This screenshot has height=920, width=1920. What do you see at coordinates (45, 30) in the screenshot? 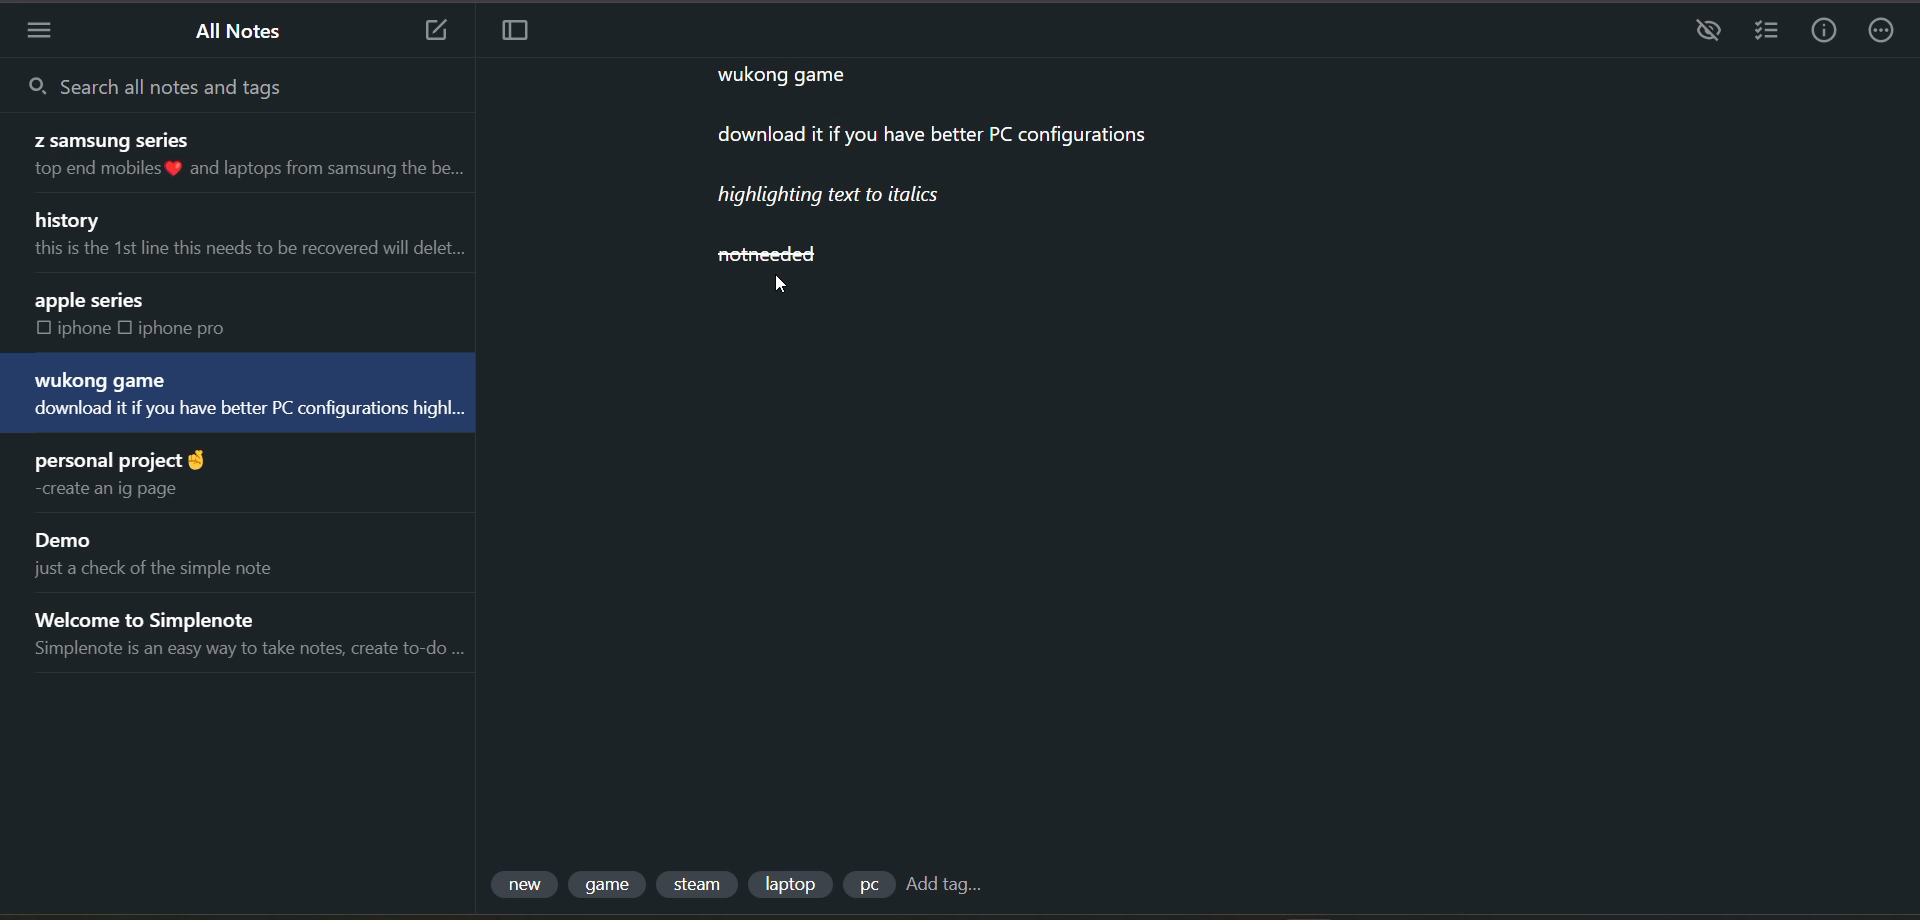
I see `menu` at bounding box center [45, 30].